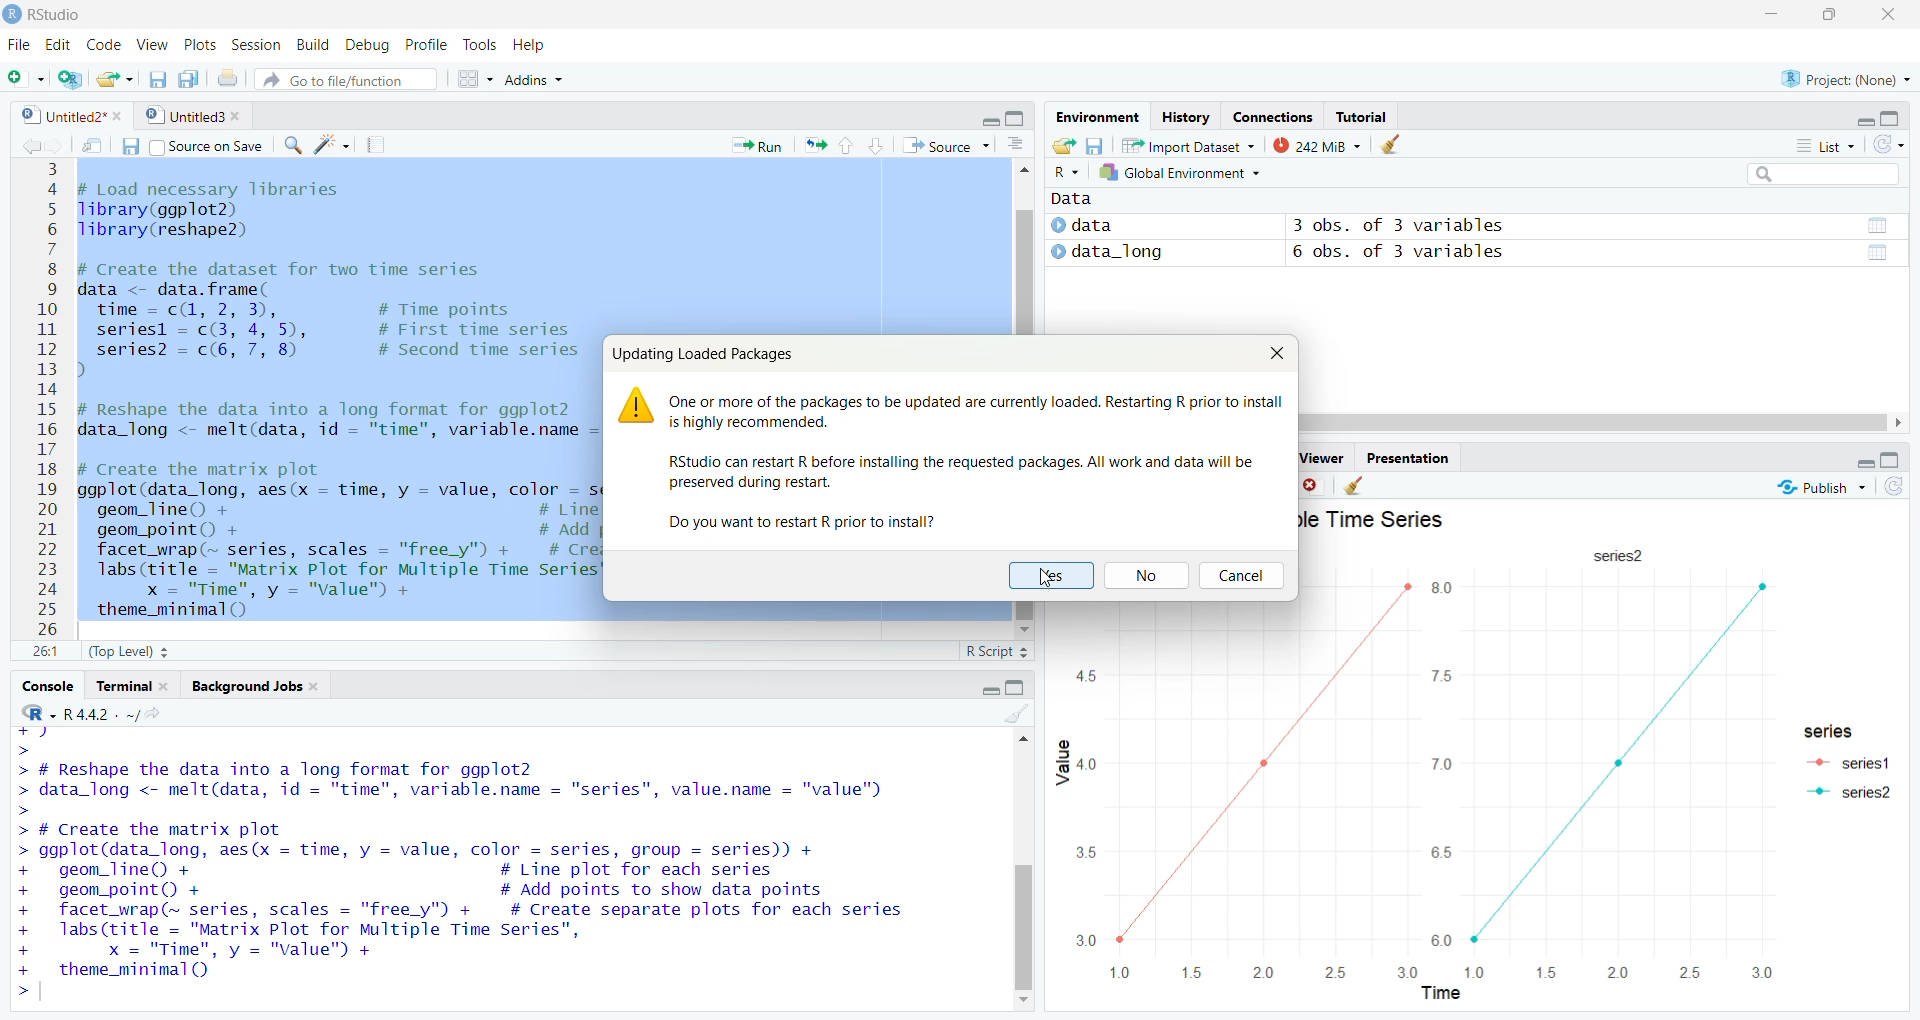  What do you see at coordinates (155, 78) in the screenshot?
I see `save current document` at bounding box center [155, 78].